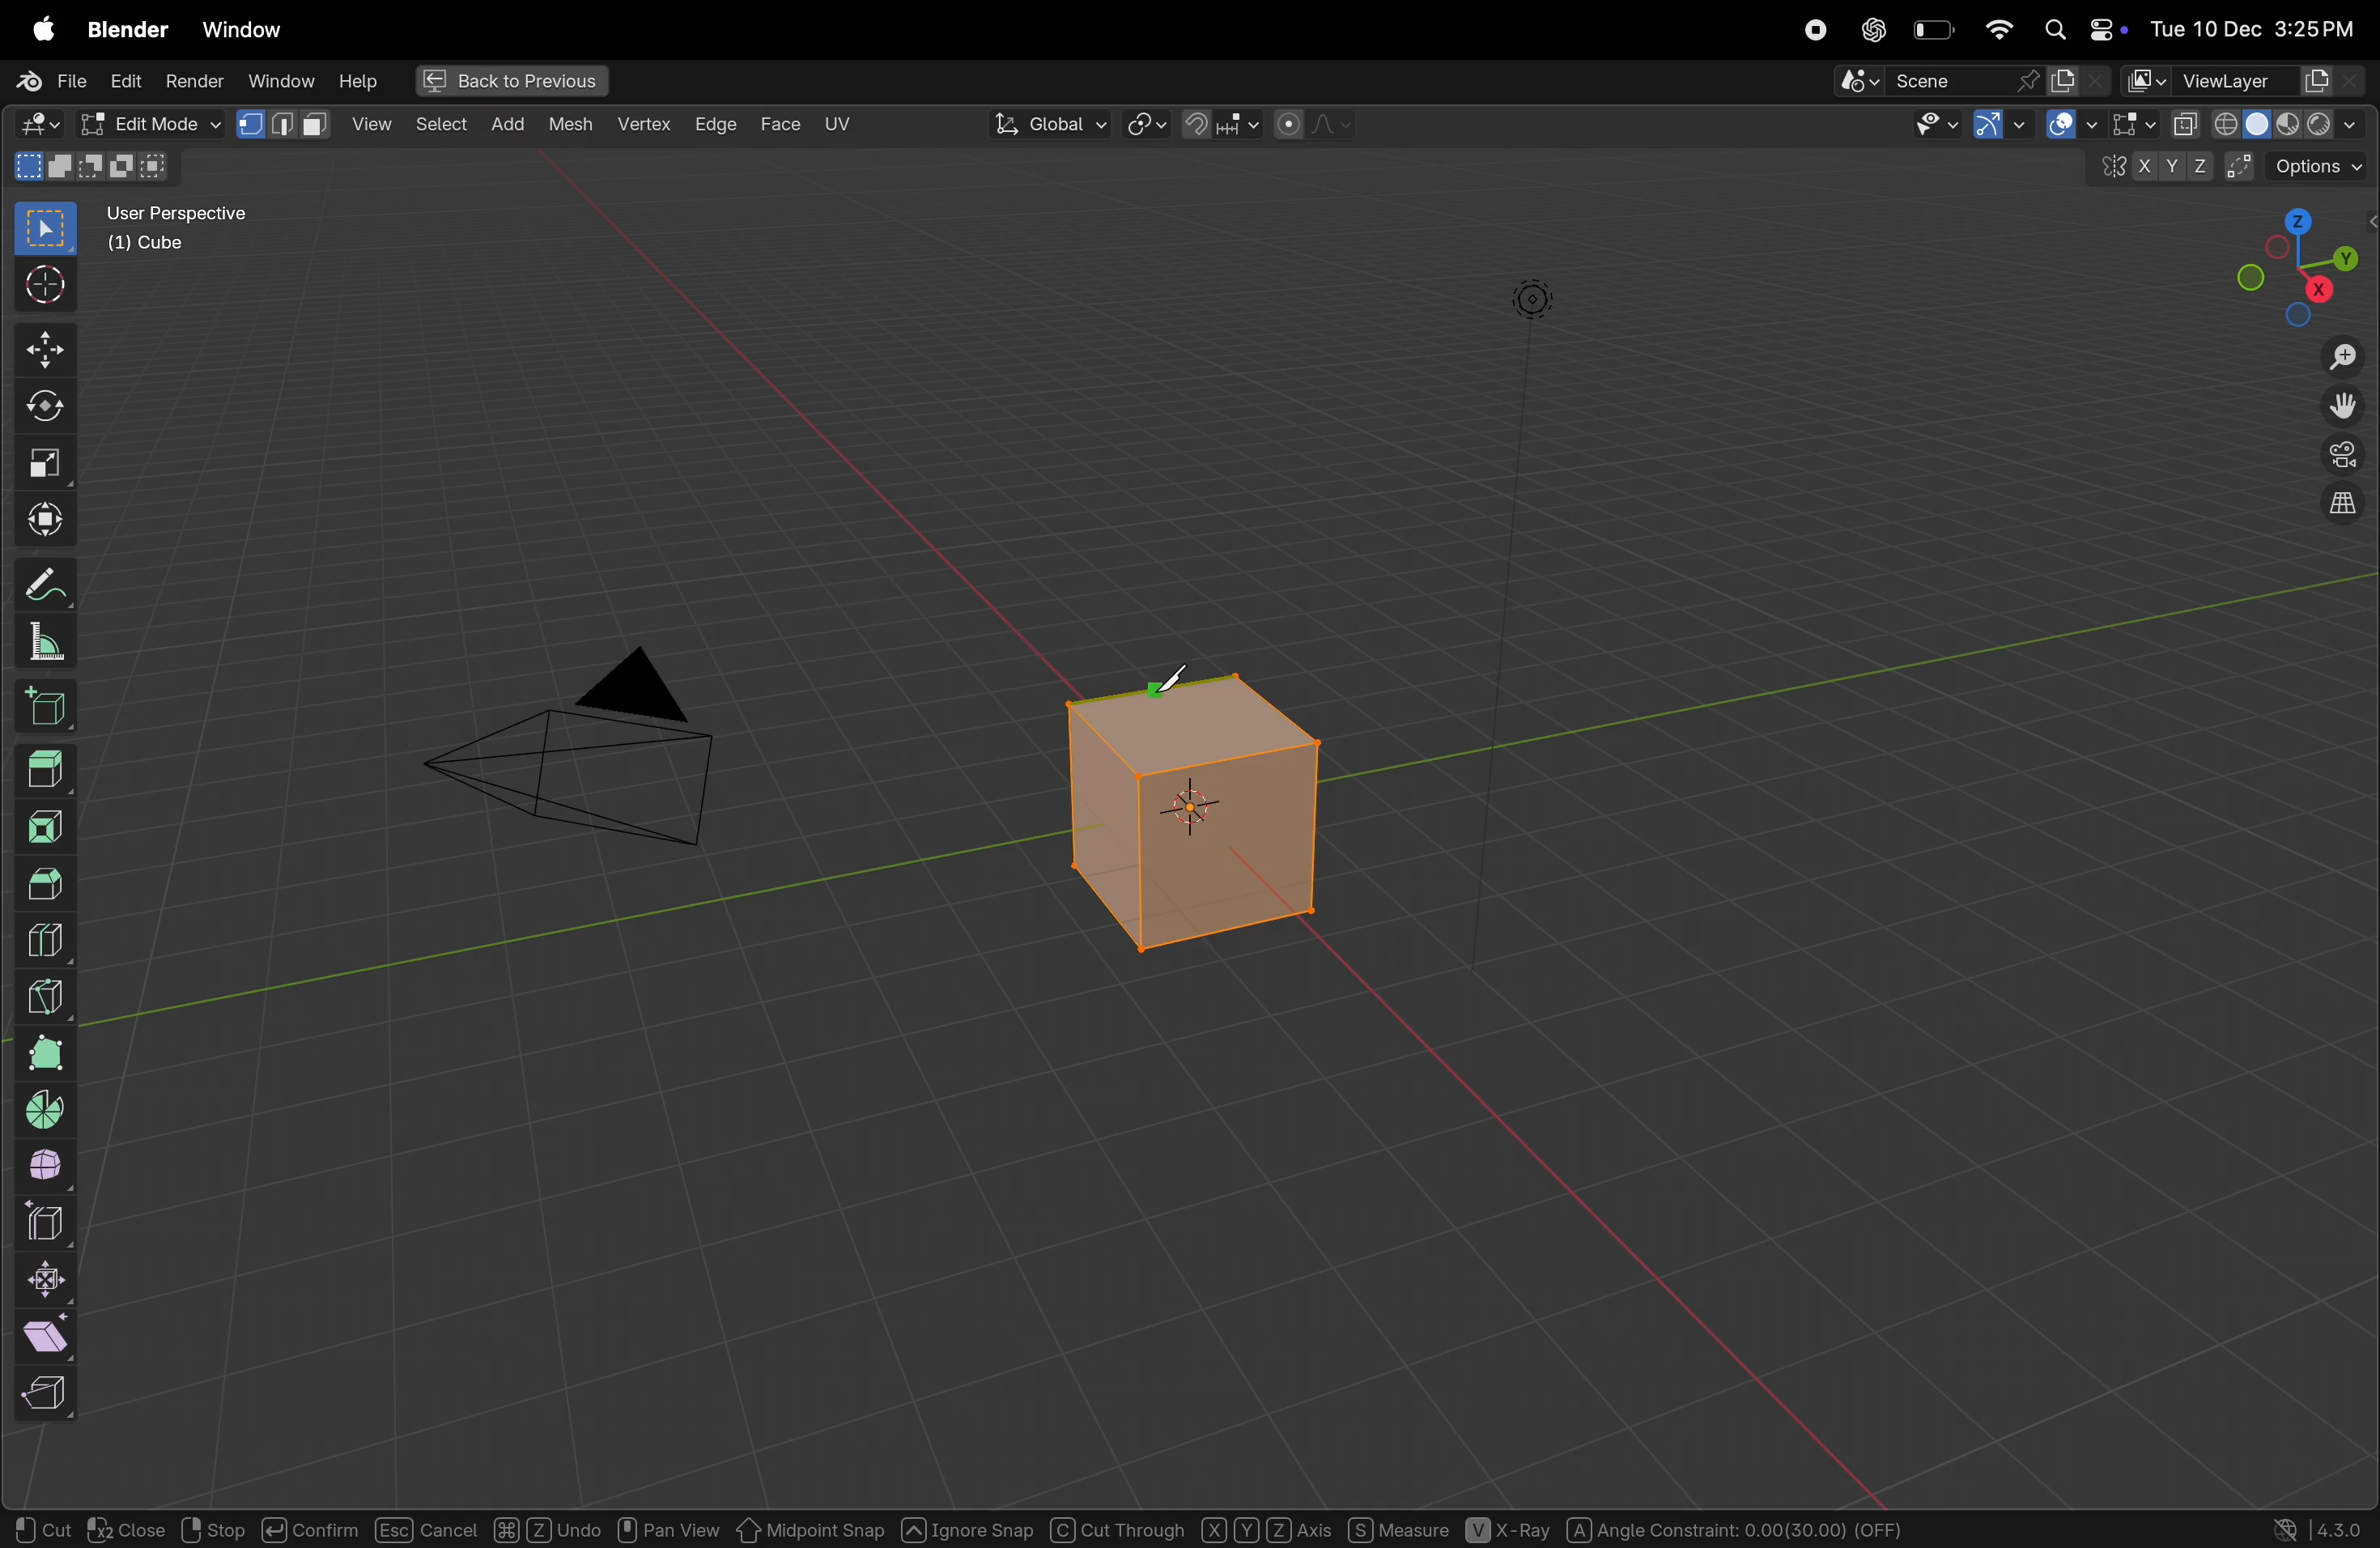 This screenshot has width=2380, height=1548. I want to click on mode, so click(96, 167).